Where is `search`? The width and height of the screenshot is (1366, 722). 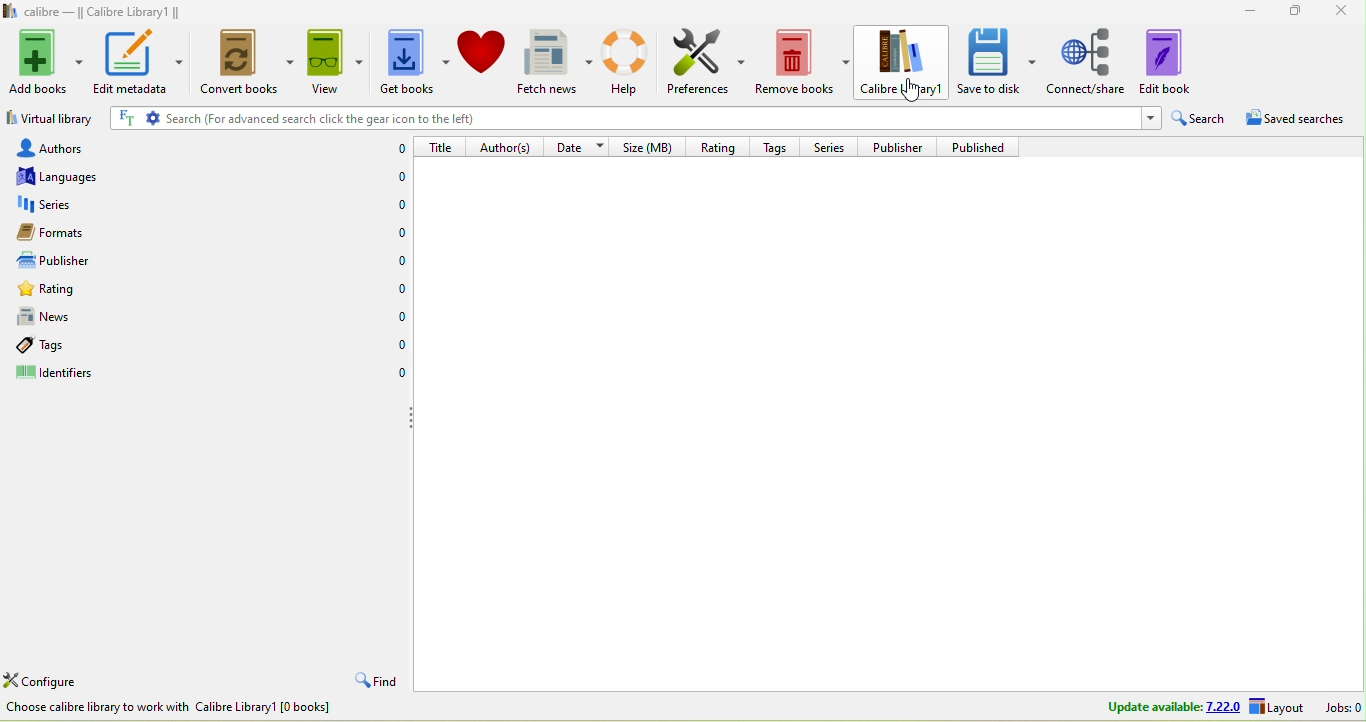 search is located at coordinates (1200, 119).